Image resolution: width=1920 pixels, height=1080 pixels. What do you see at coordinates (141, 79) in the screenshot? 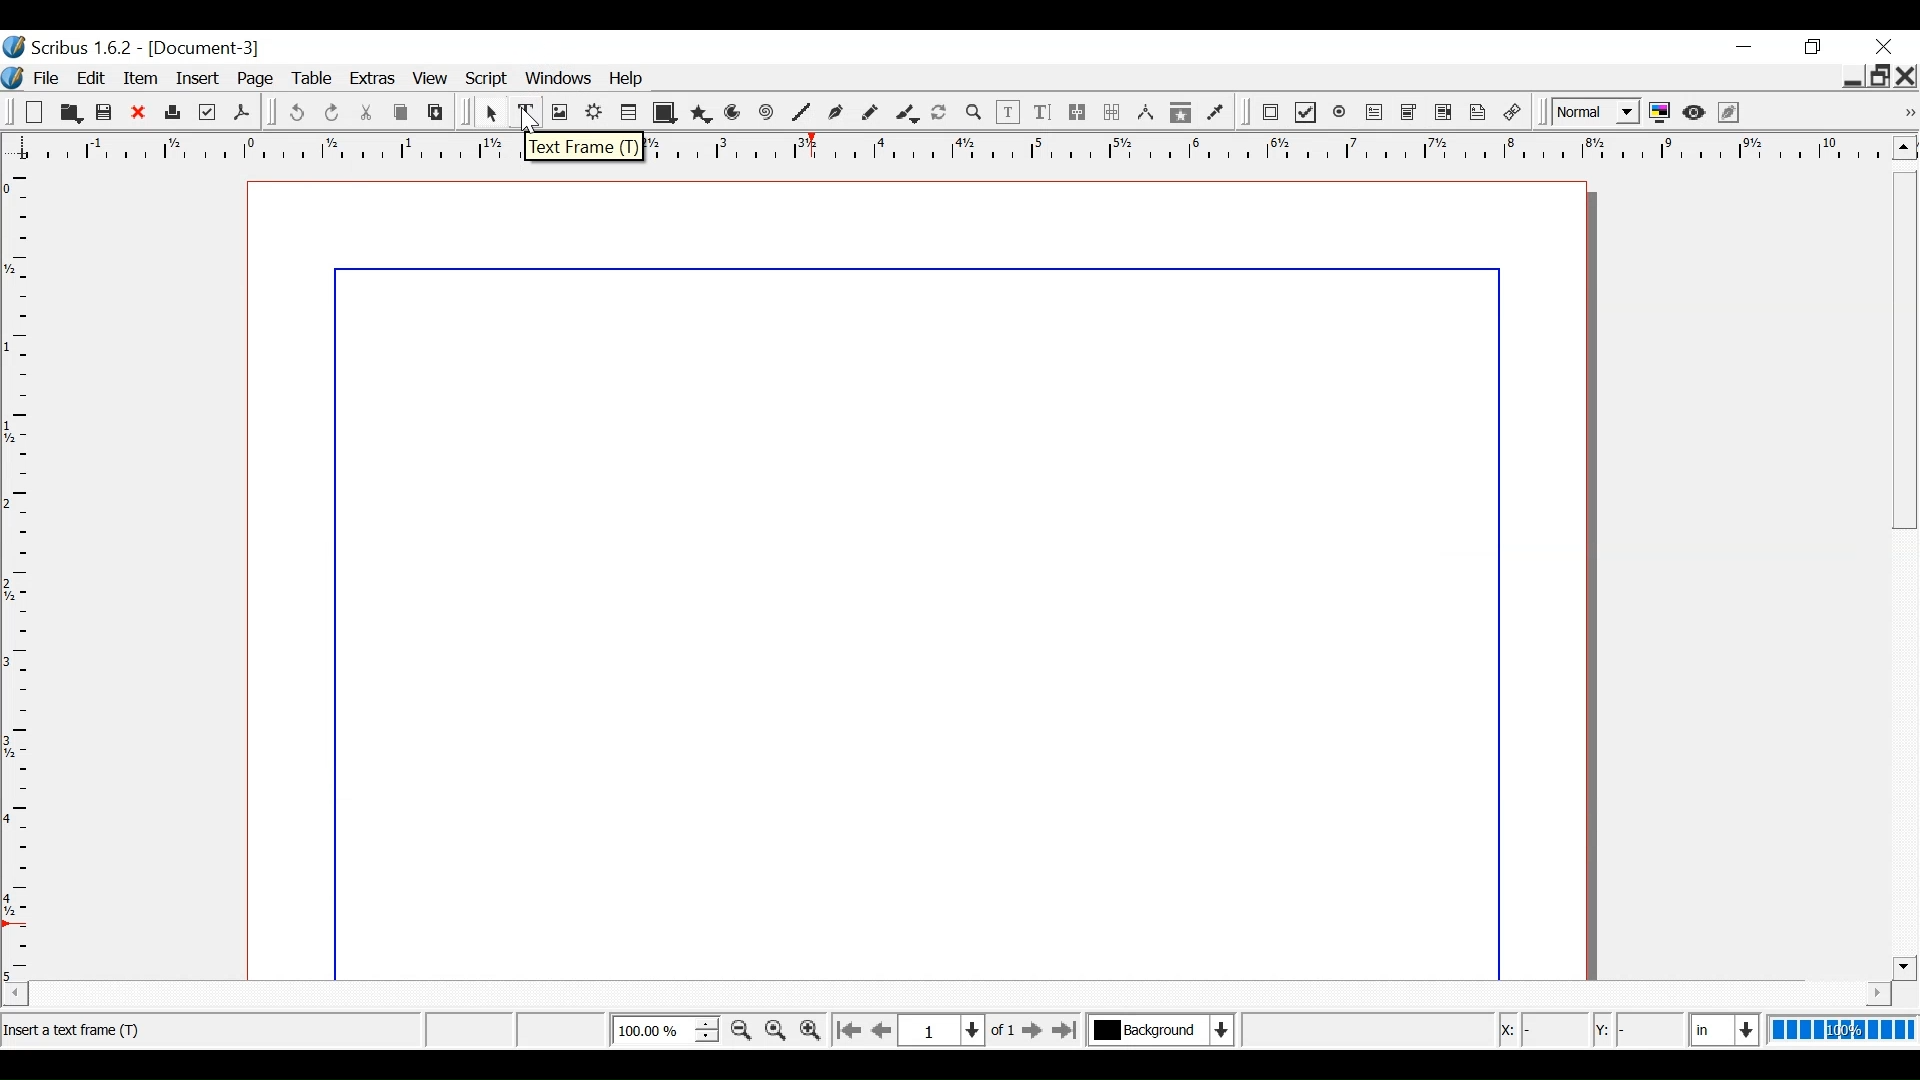
I see `Item` at bounding box center [141, 79].